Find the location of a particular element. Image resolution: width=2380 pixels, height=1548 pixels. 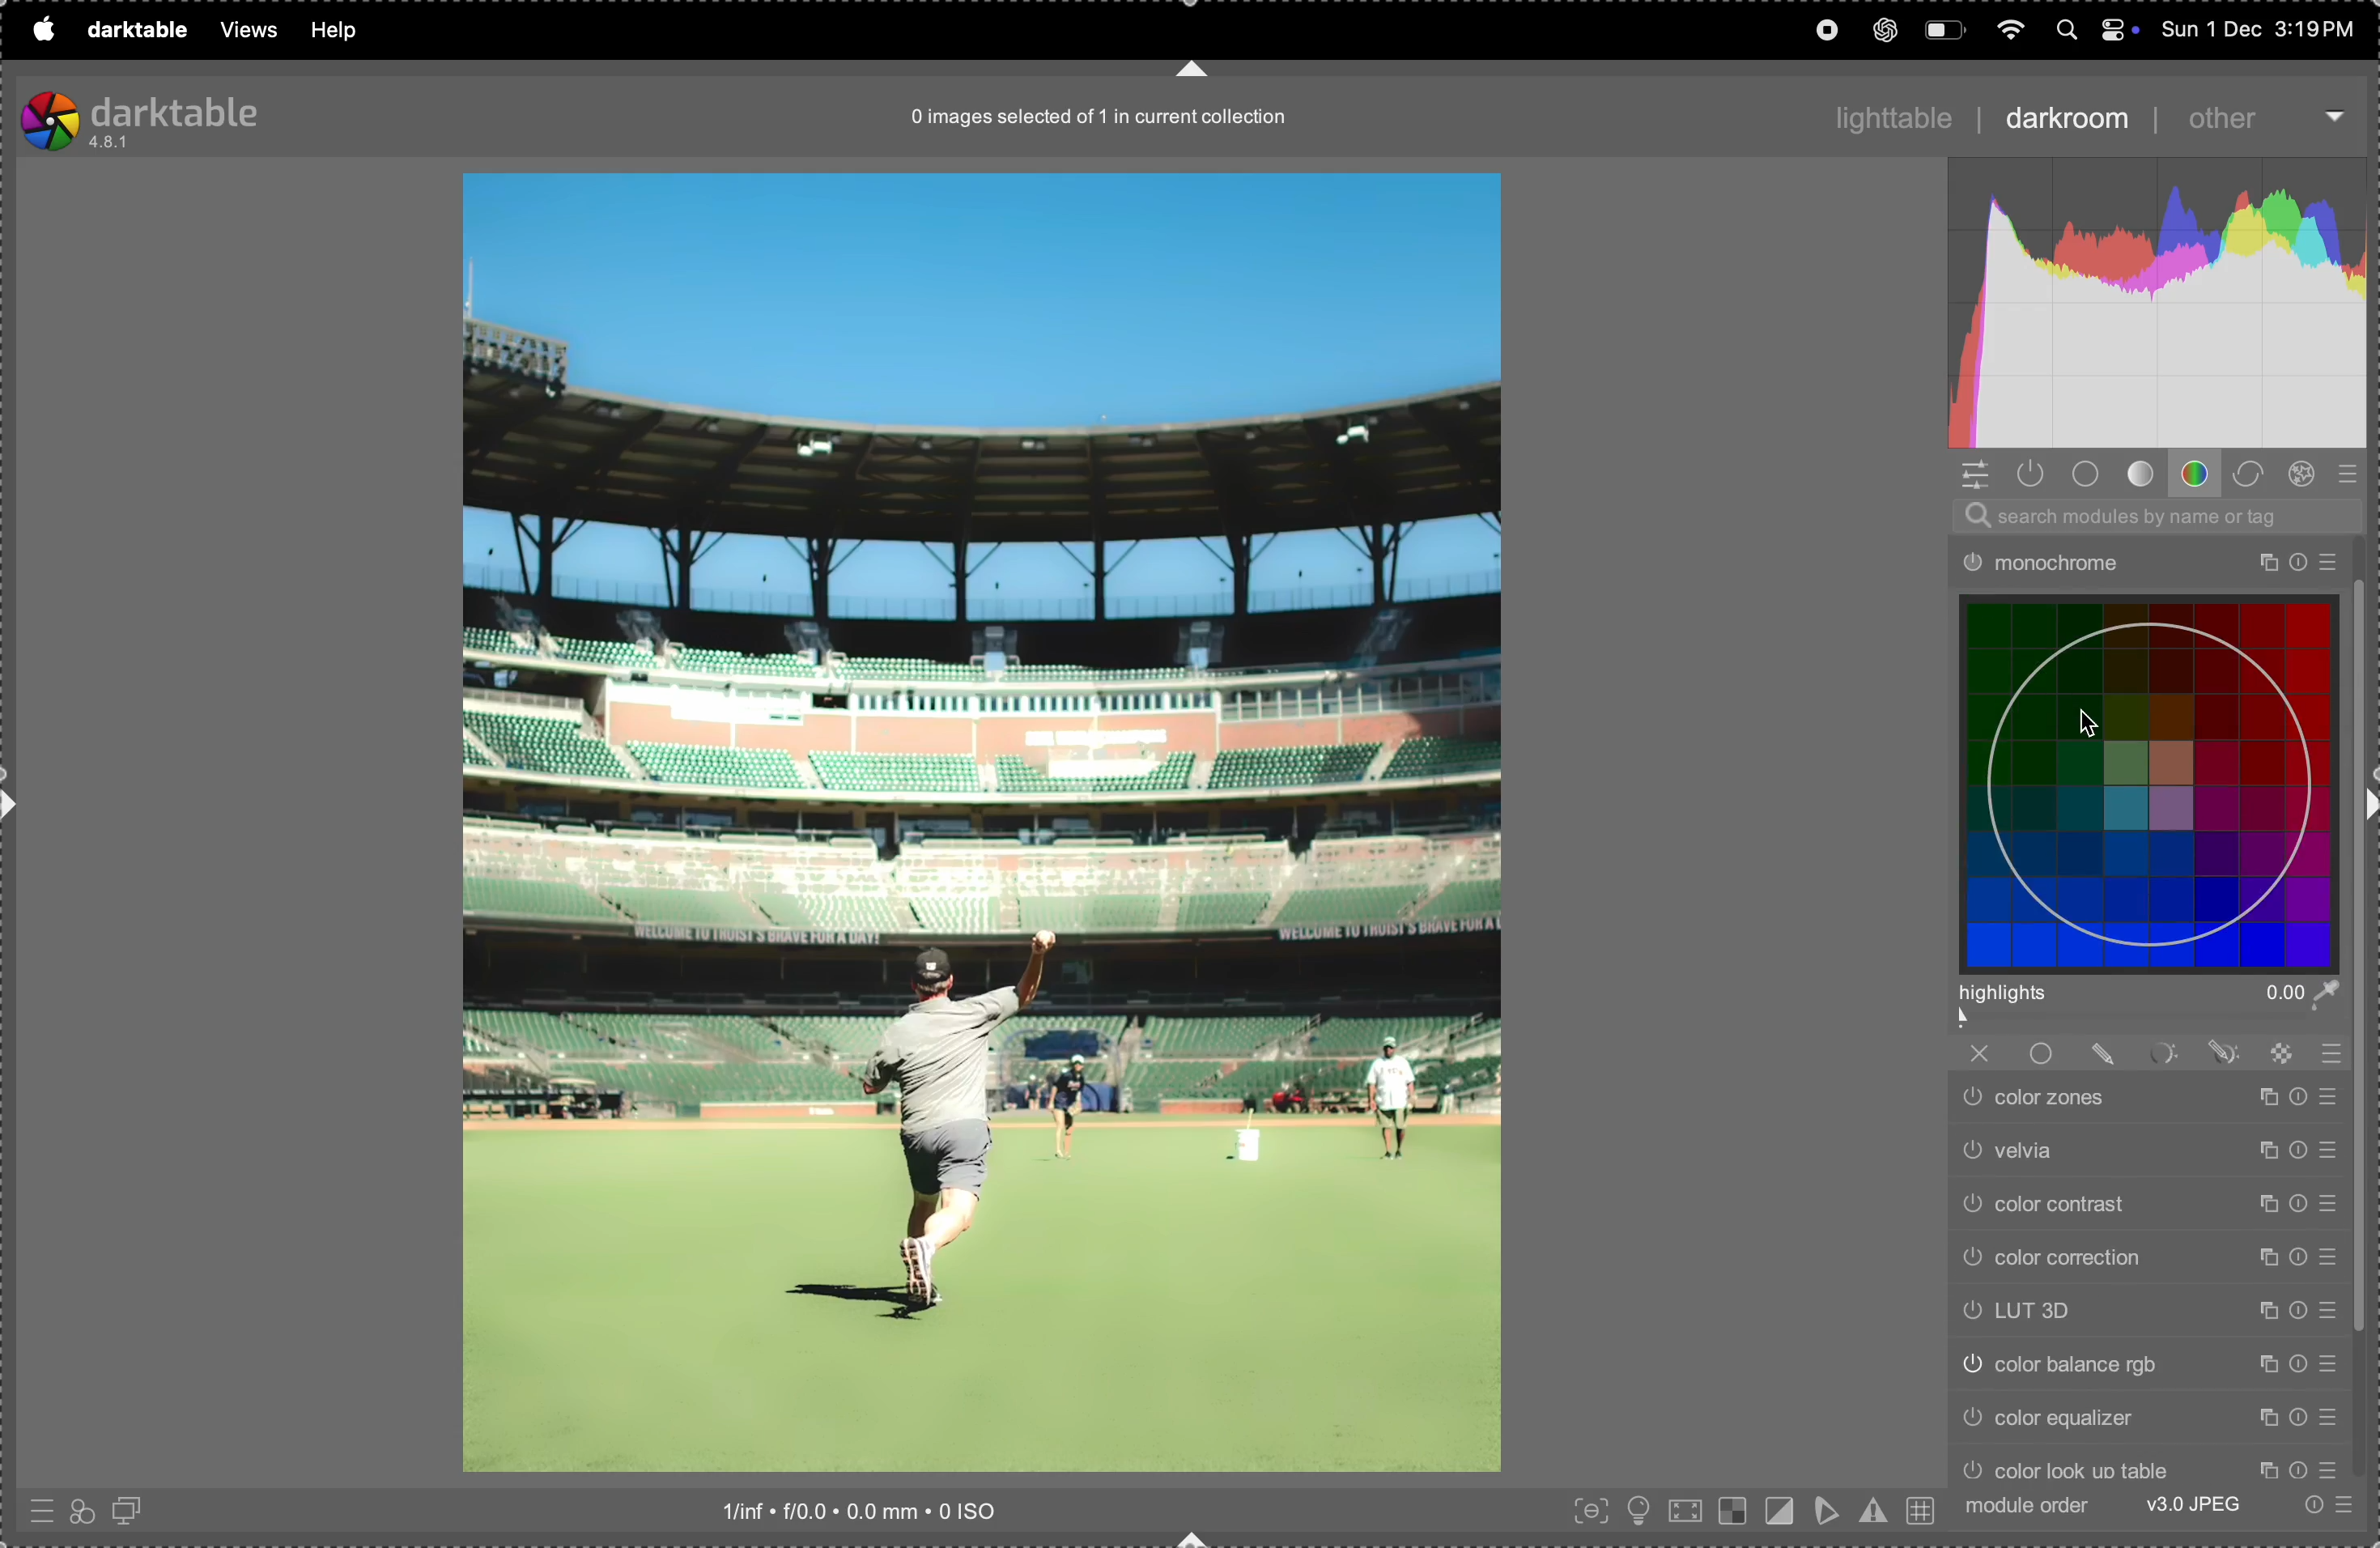

help is located at coordinates (341, 30).